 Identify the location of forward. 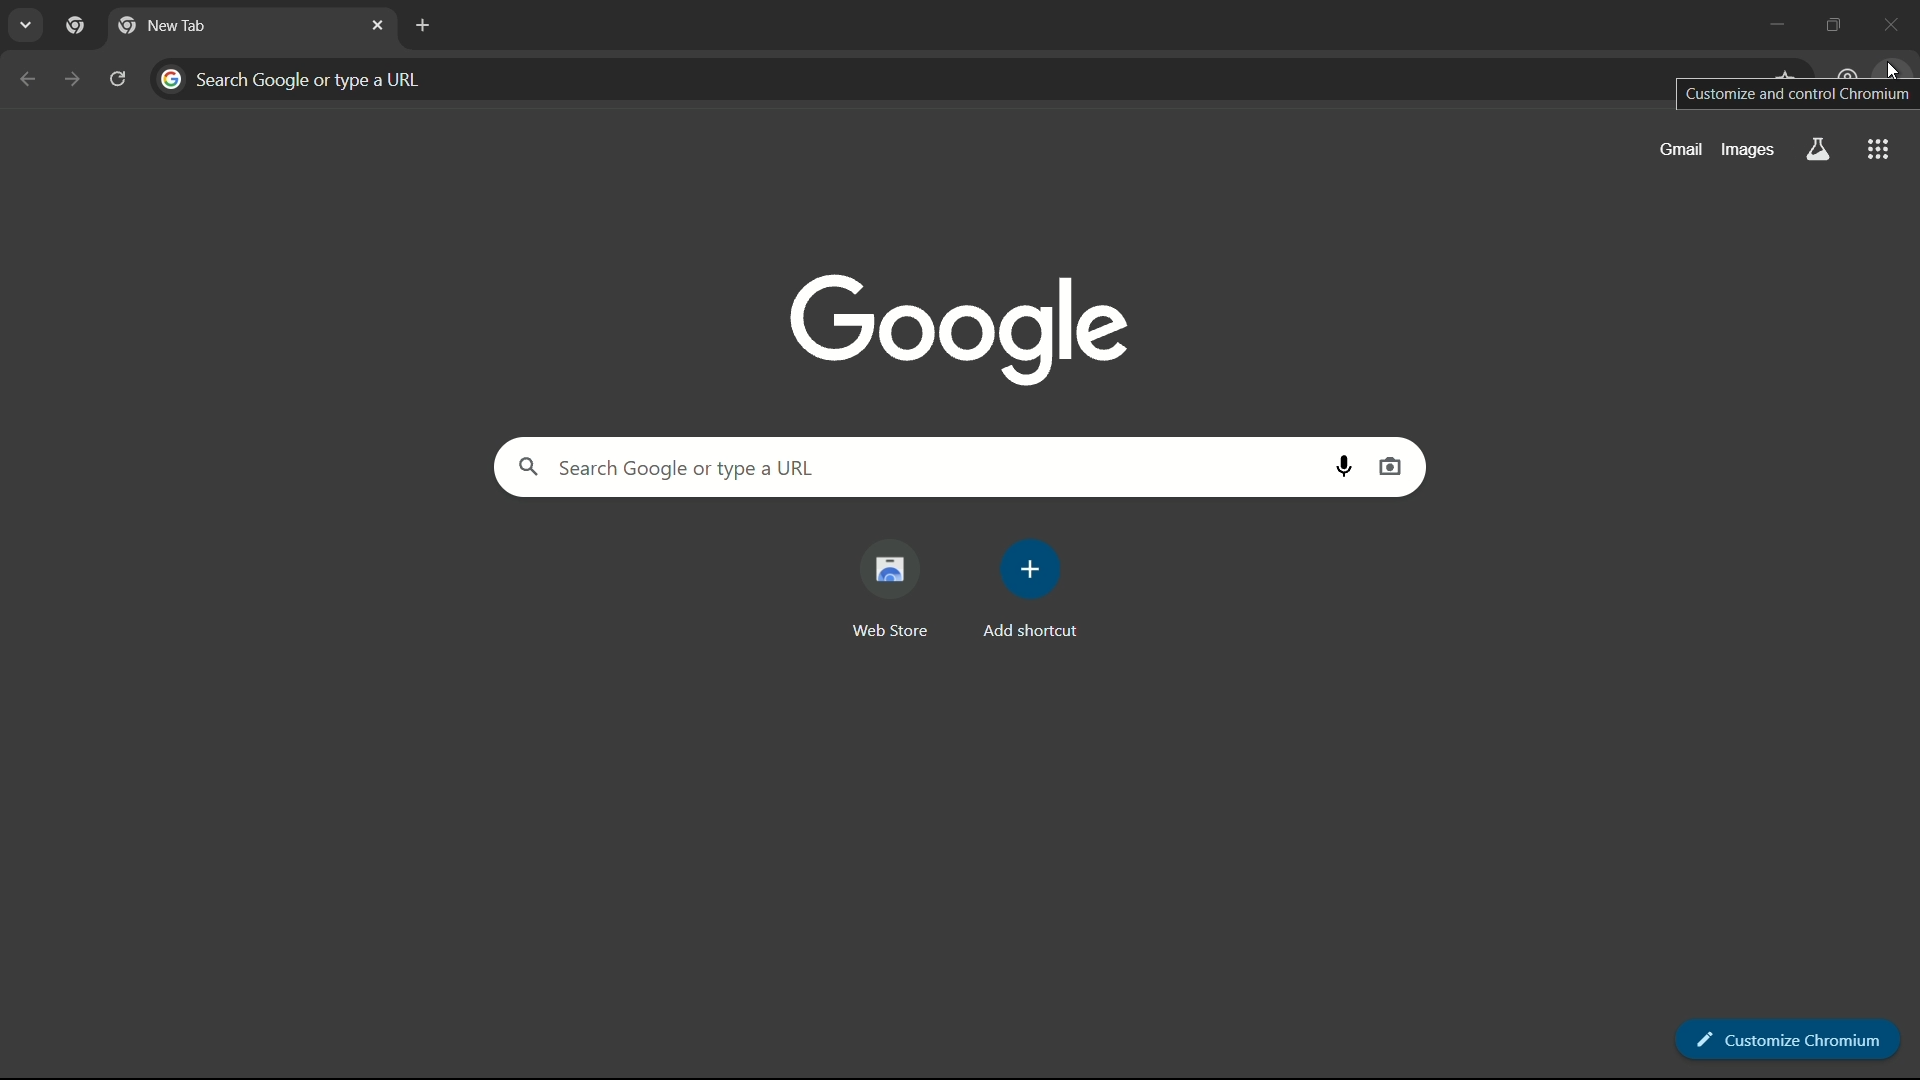
(70, 79).